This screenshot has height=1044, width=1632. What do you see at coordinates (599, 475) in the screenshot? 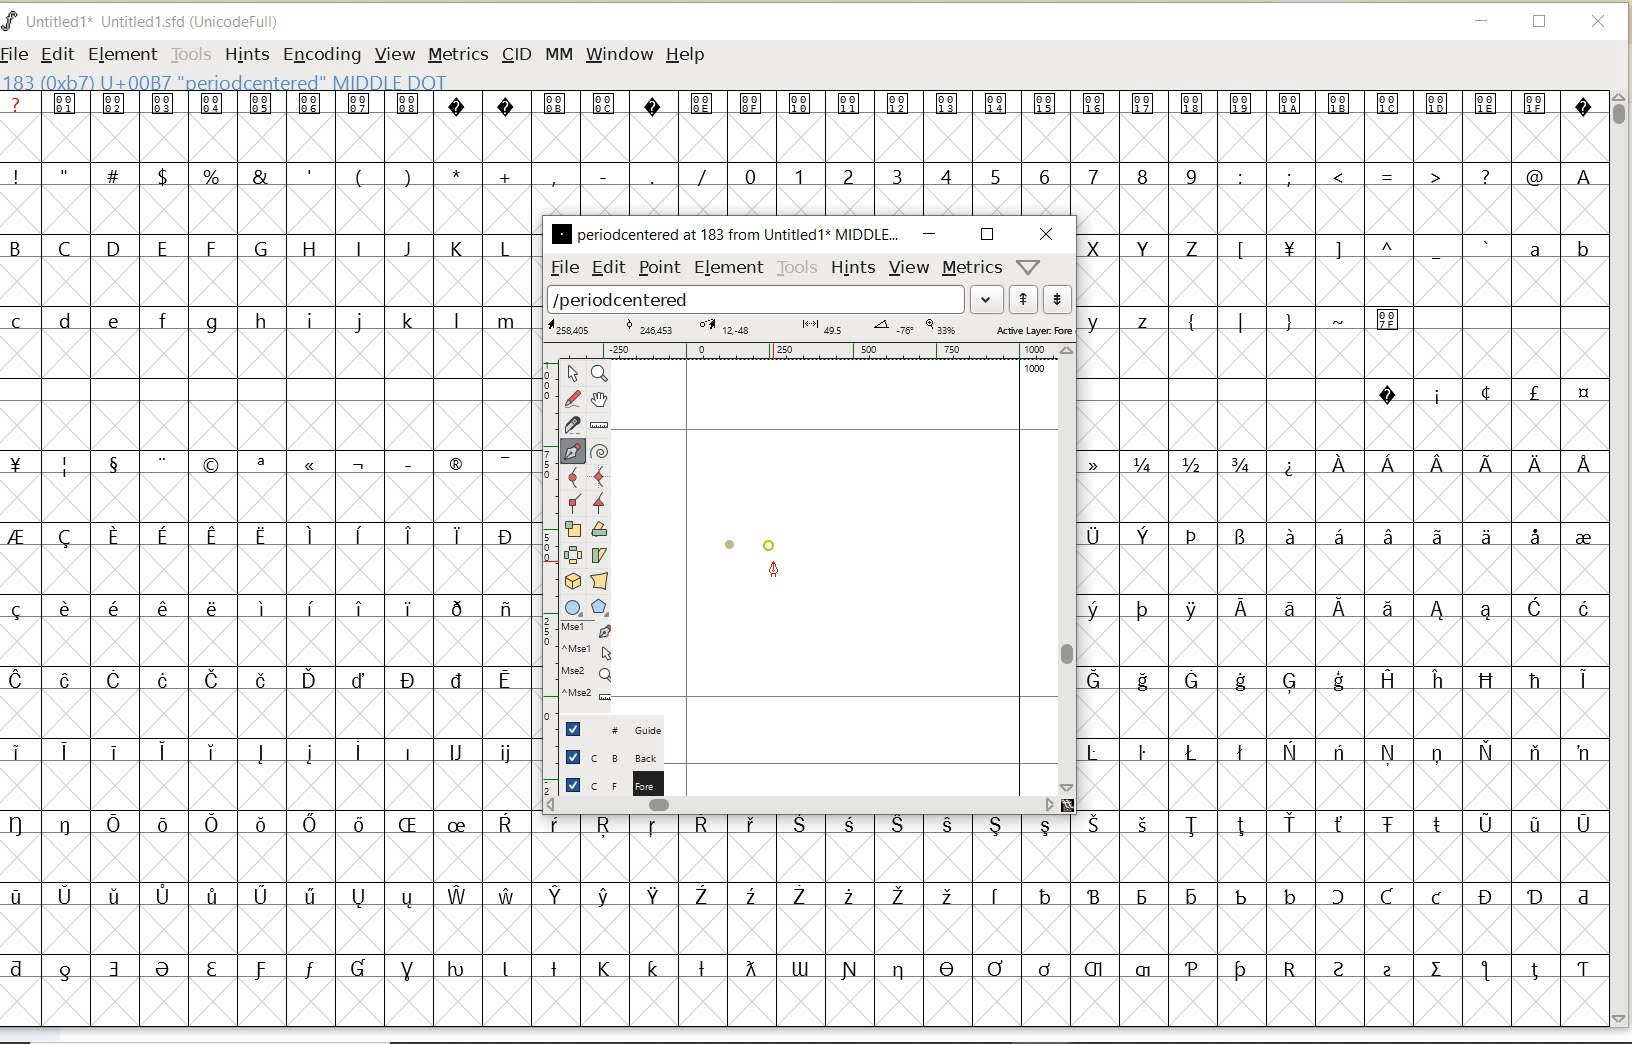
I see `add a curve point always either horizontal or vertical` at bounding box center [599, 475].